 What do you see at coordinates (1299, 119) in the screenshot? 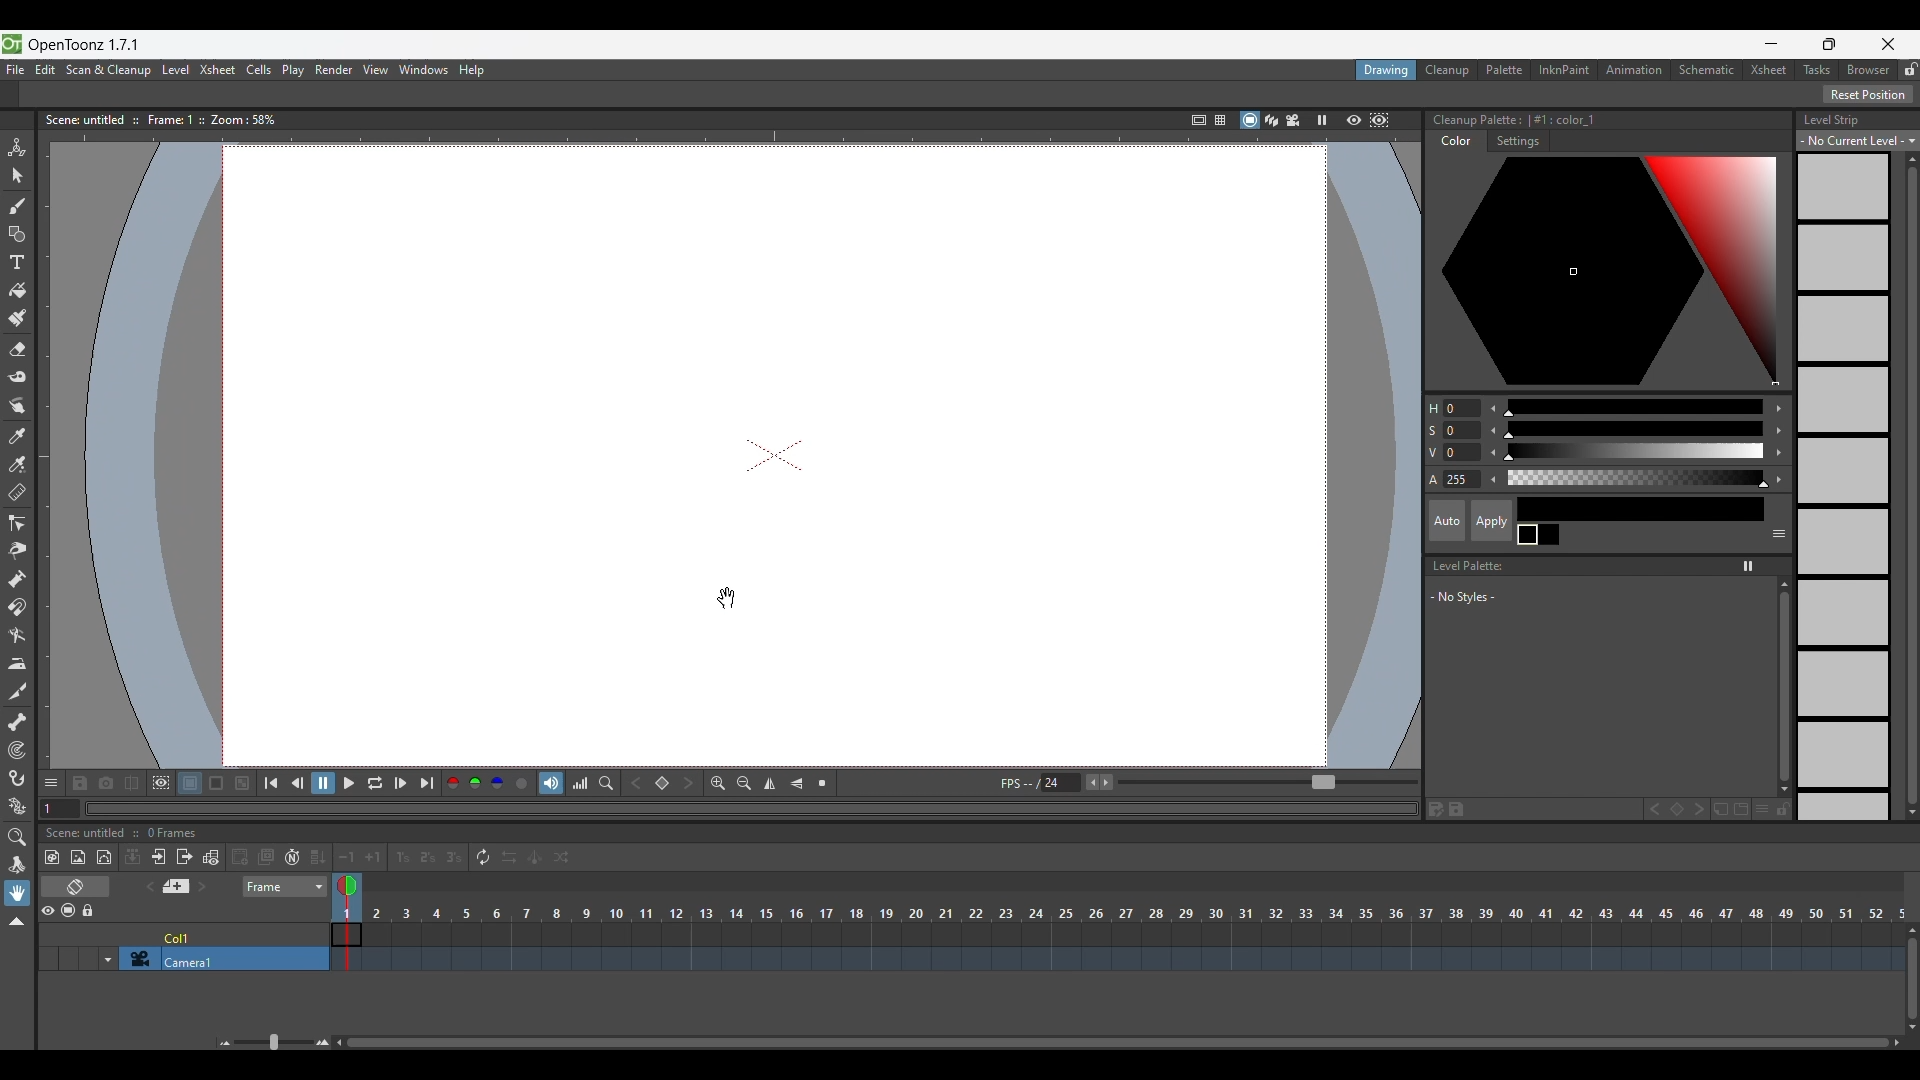
I see `Camera view` at bounding box center [1299, 119].